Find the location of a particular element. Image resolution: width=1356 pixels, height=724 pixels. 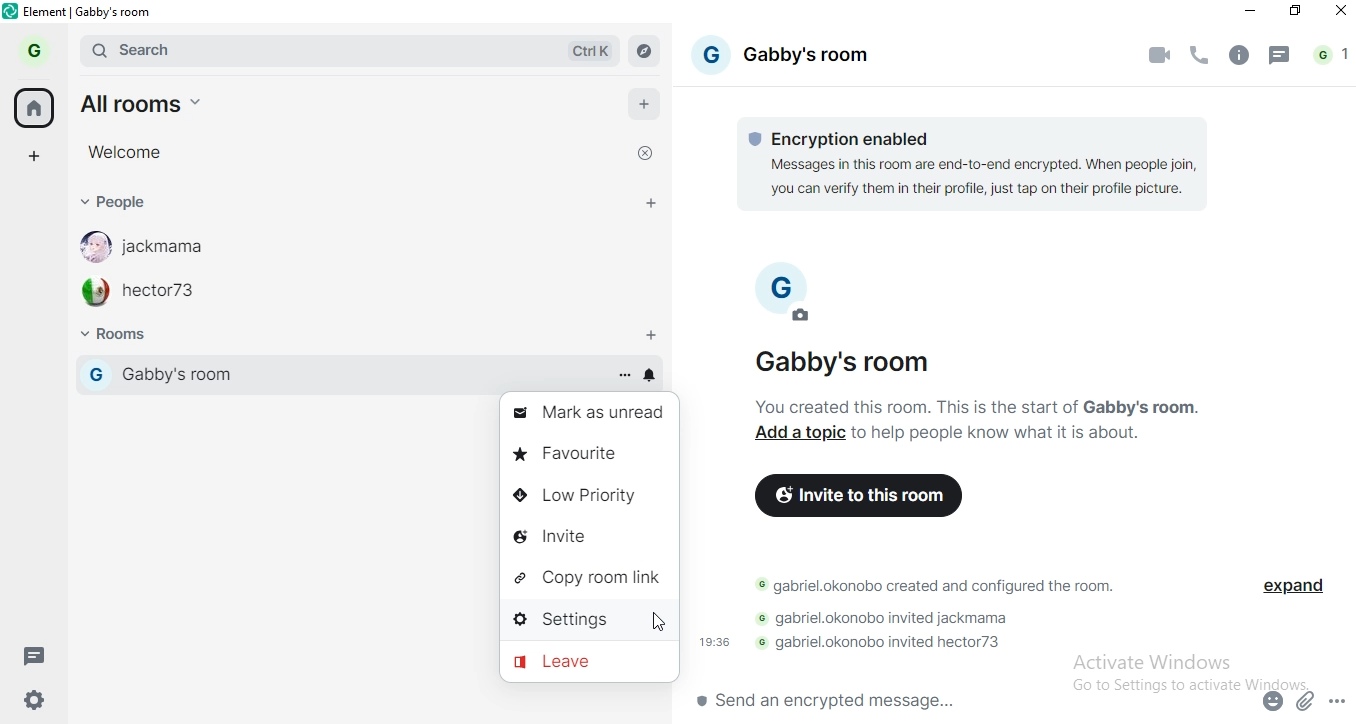

expand is located at coordinates (1302, 591).